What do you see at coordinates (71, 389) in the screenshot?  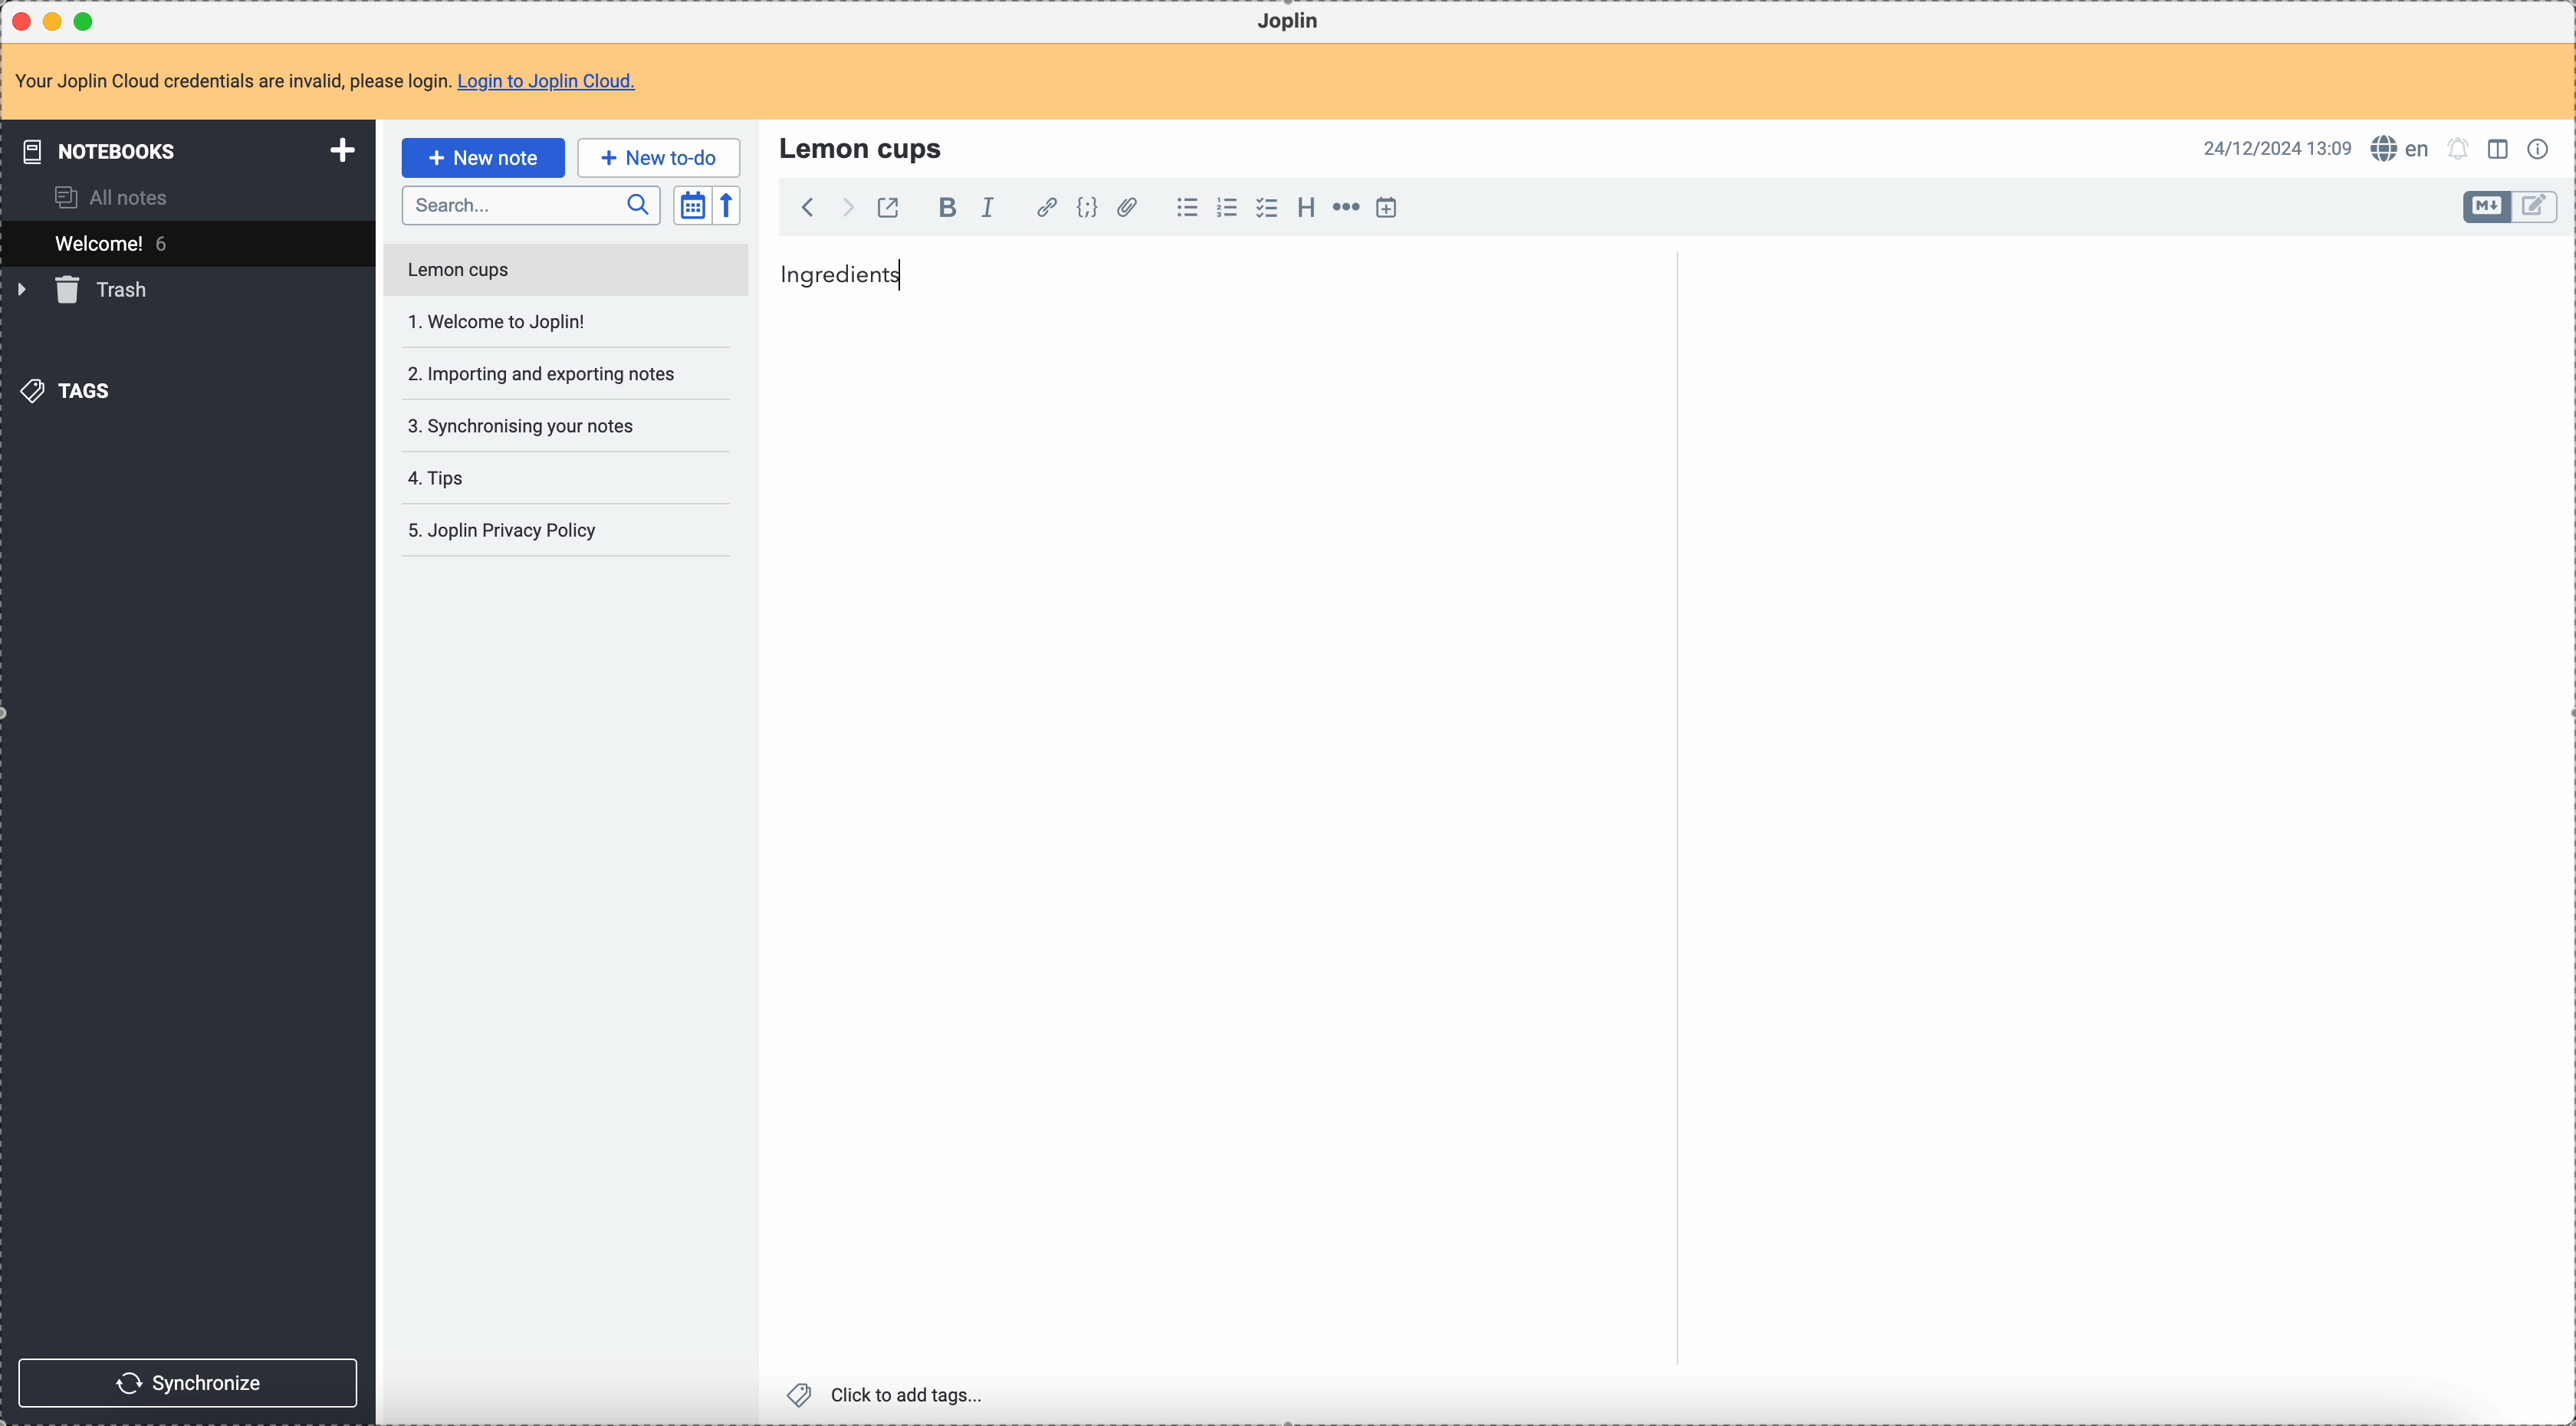 I see `tags` at bounding box center [71, 389].